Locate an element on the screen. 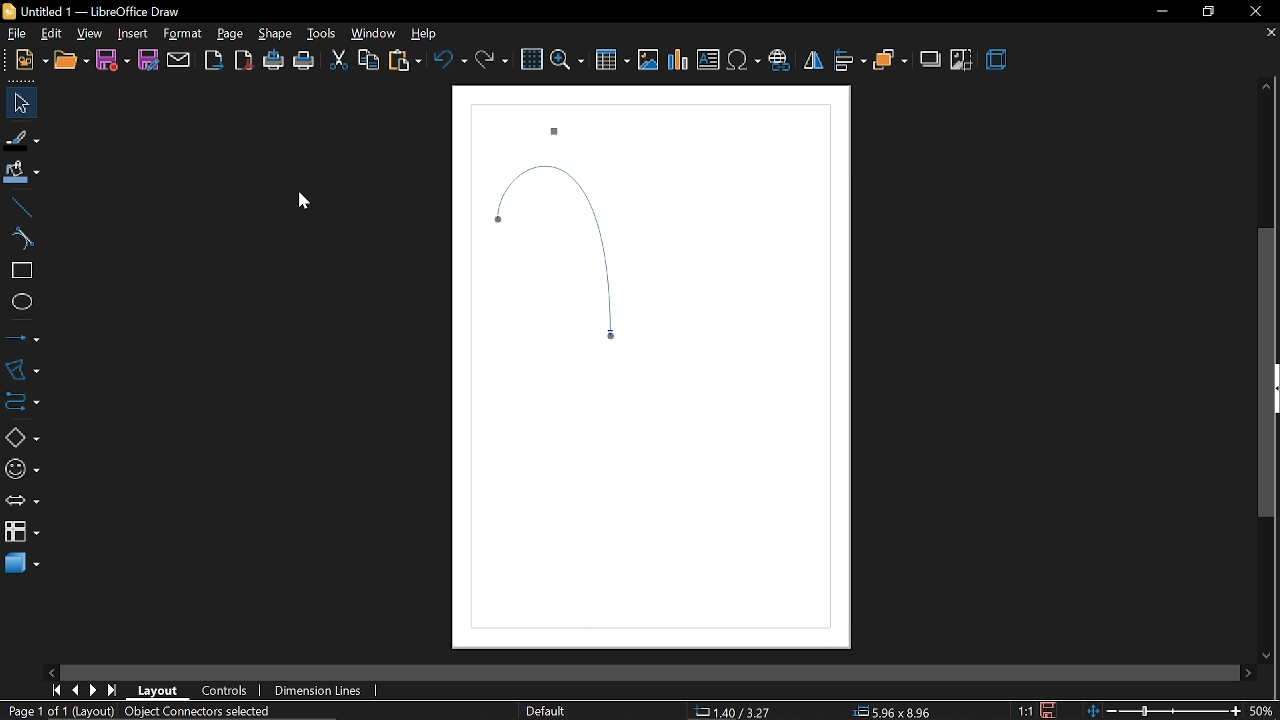  tools is located at coordinates (319, 33).